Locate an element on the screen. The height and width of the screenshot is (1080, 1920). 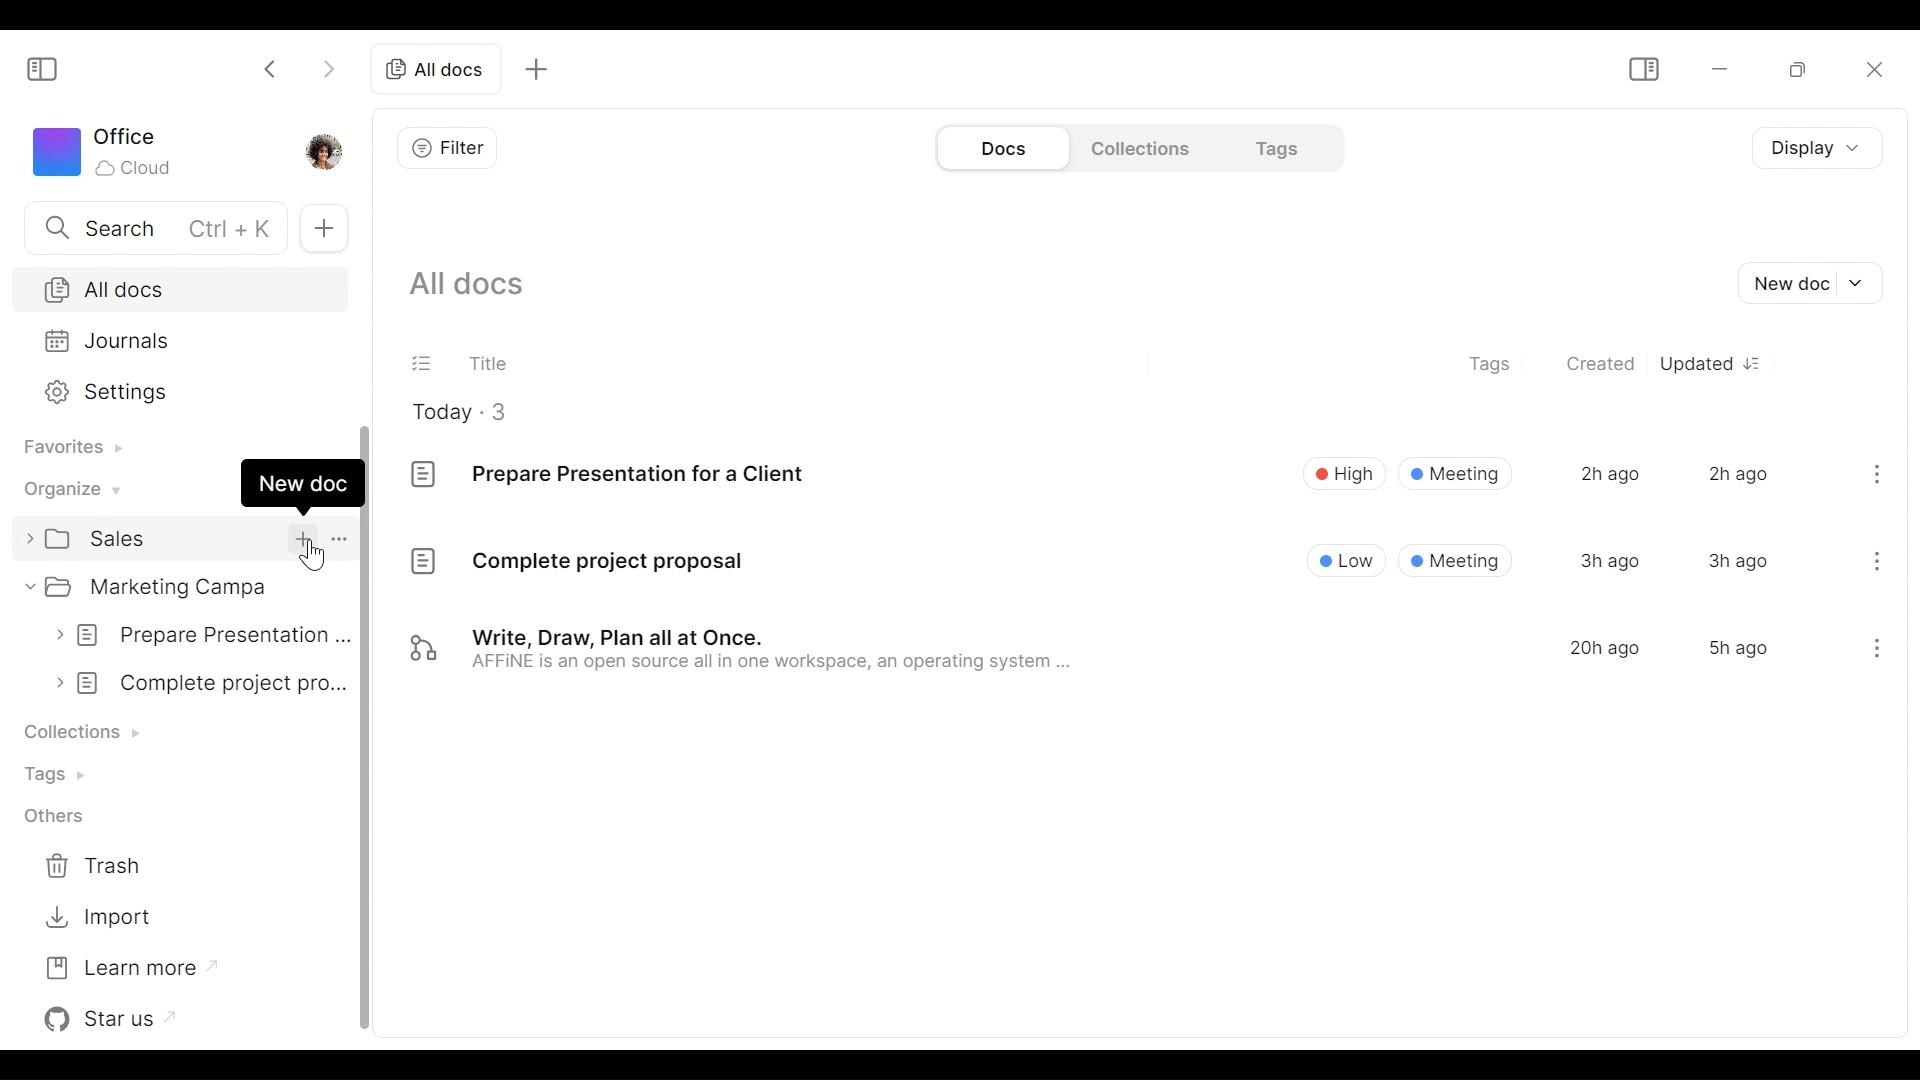
Collection is located at coordinates (92, 728).